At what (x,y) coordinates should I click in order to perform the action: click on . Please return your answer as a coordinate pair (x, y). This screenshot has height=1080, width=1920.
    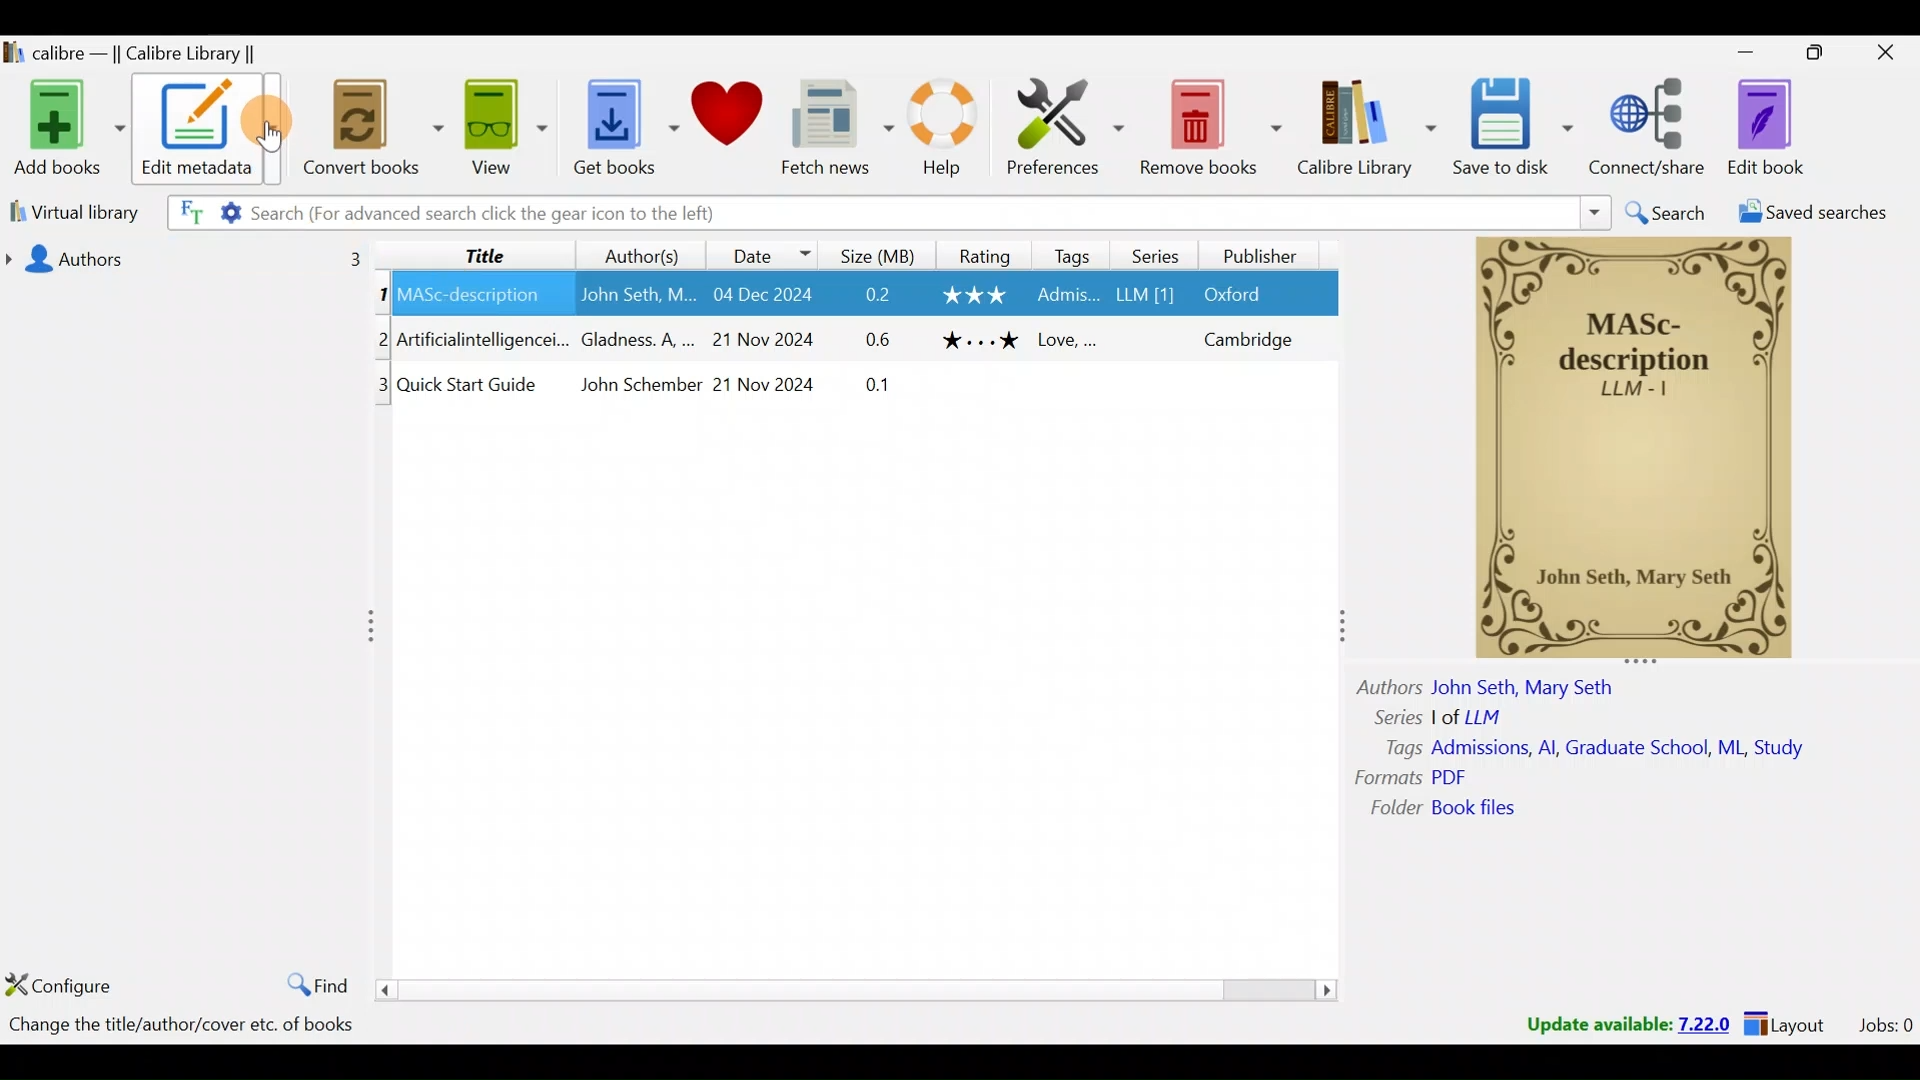
    Looking at the image, I should click on (1248, 294).